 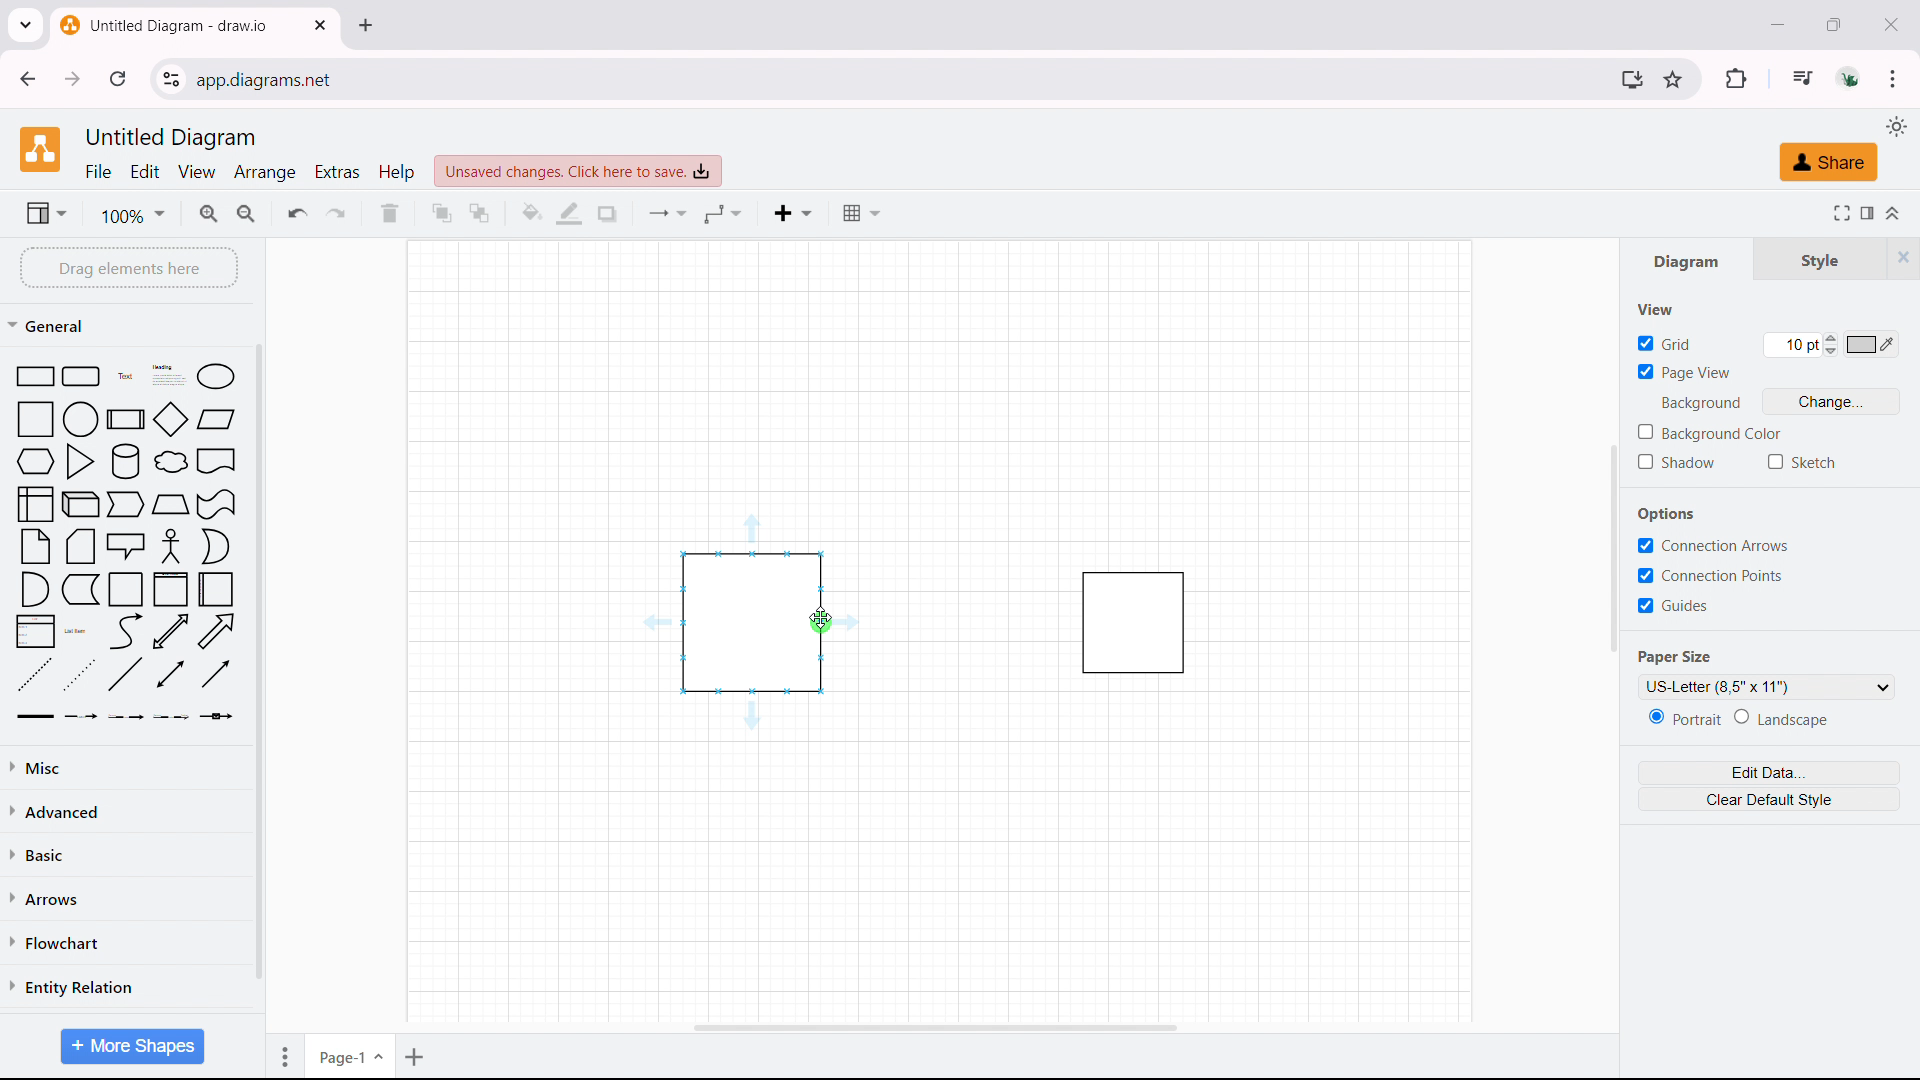 What do you see at coordinates (320, 25) in the screenshot?
I see `close tab` at bounding box center [320, 25].